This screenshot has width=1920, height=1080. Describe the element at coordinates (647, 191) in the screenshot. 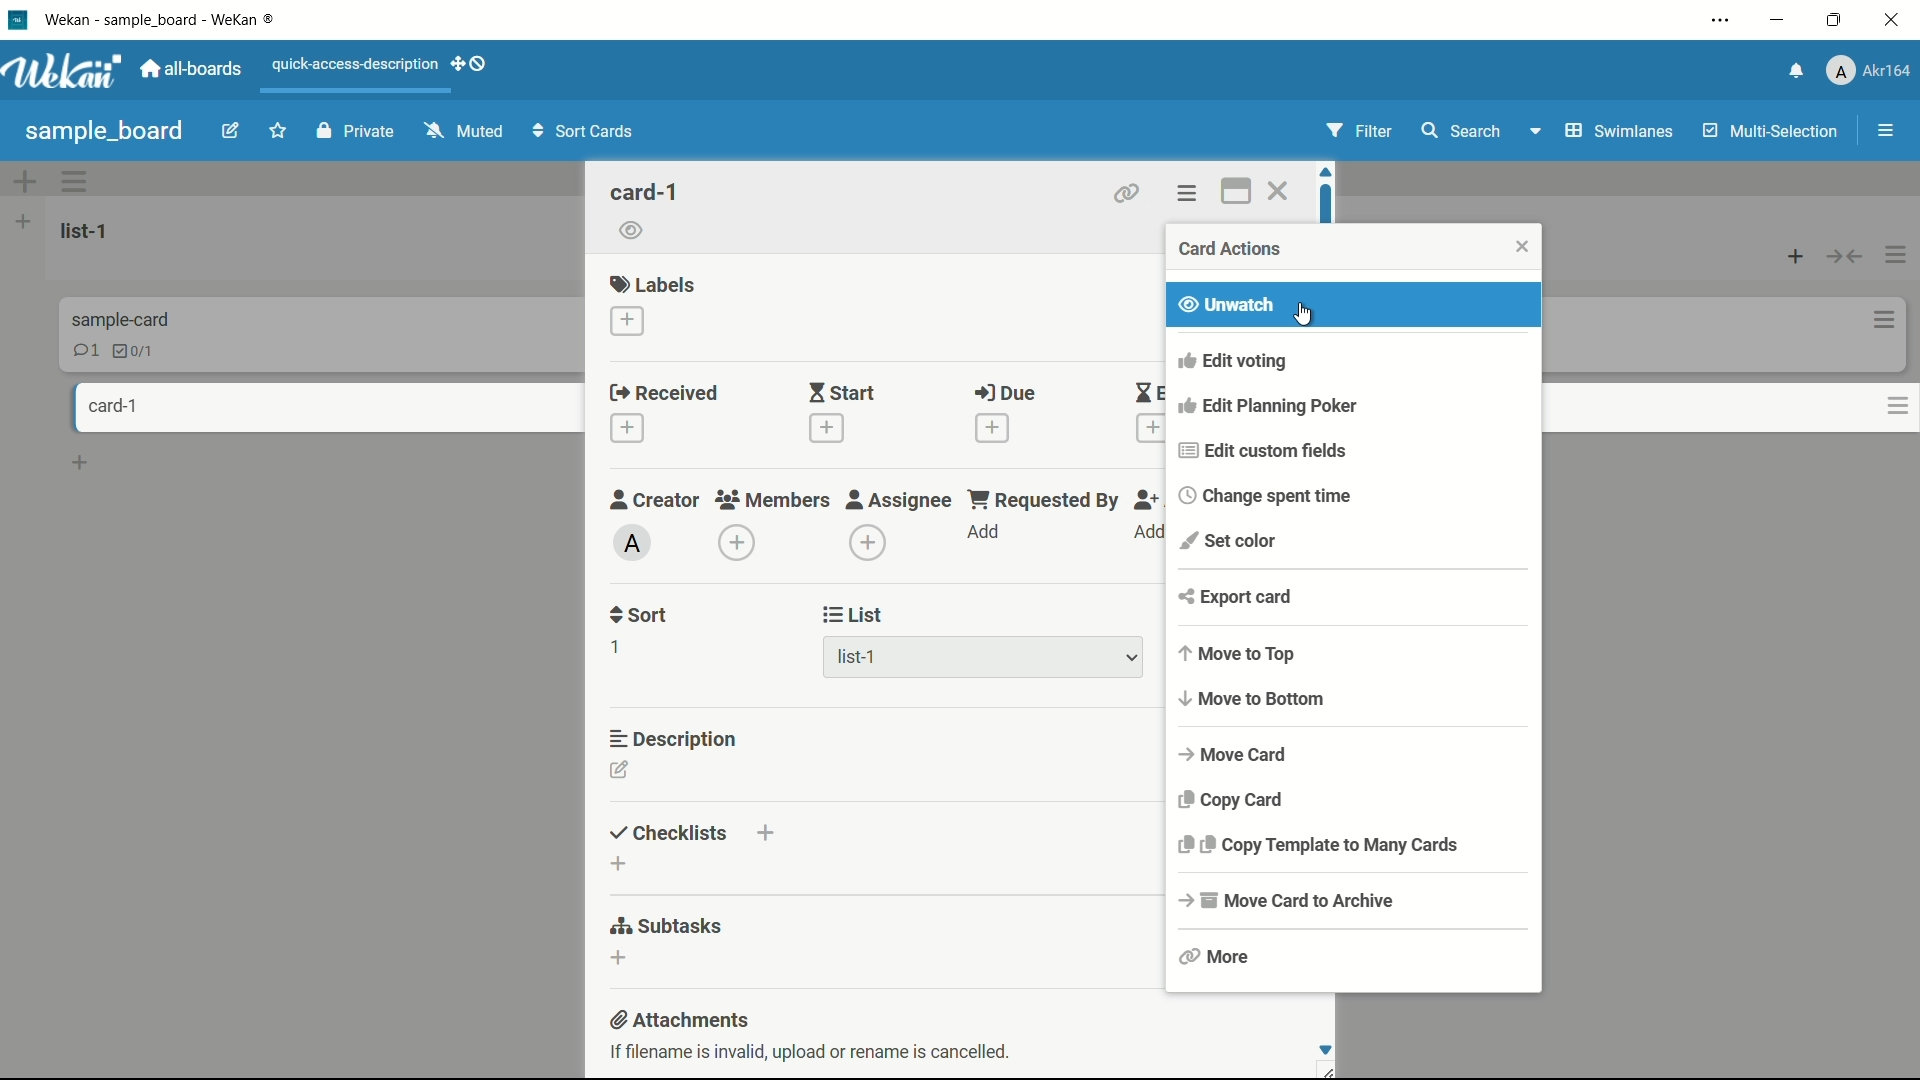

I see `card name` at that location.